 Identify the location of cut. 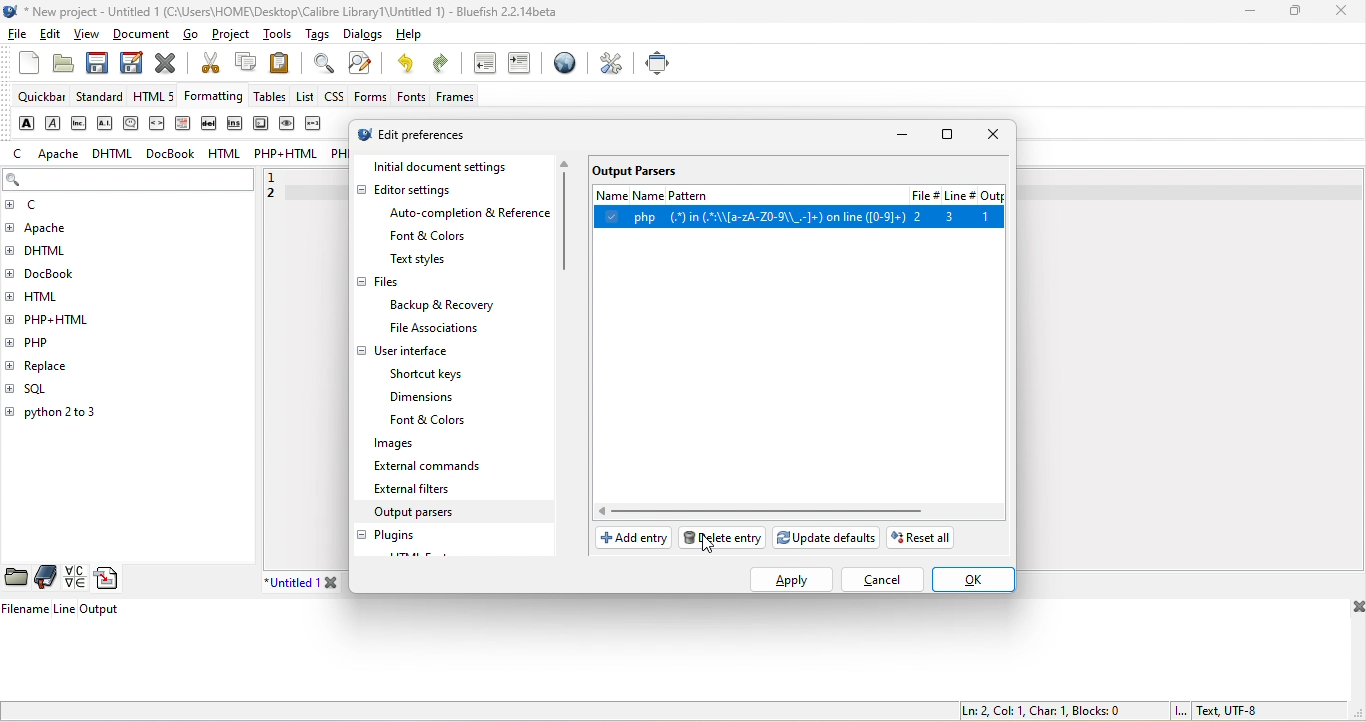
(208, 65).